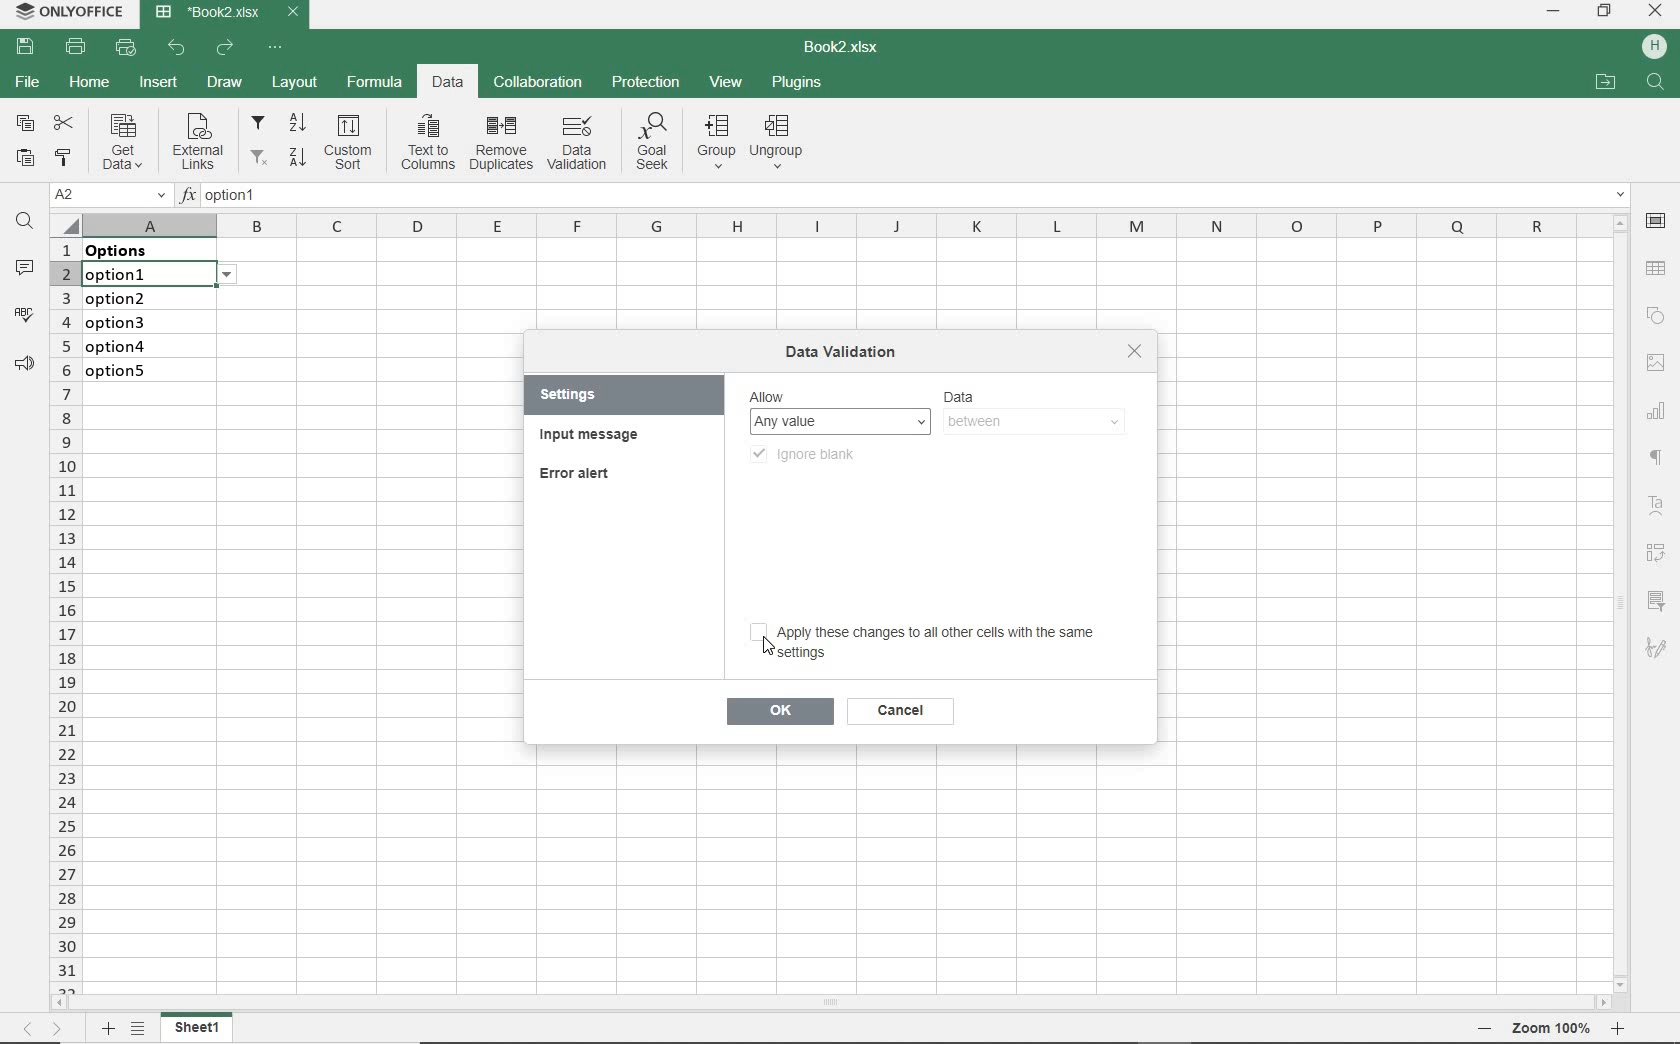  Describe the element at coordinates (1135, 351) in the screenshot. I see `close` at that location.